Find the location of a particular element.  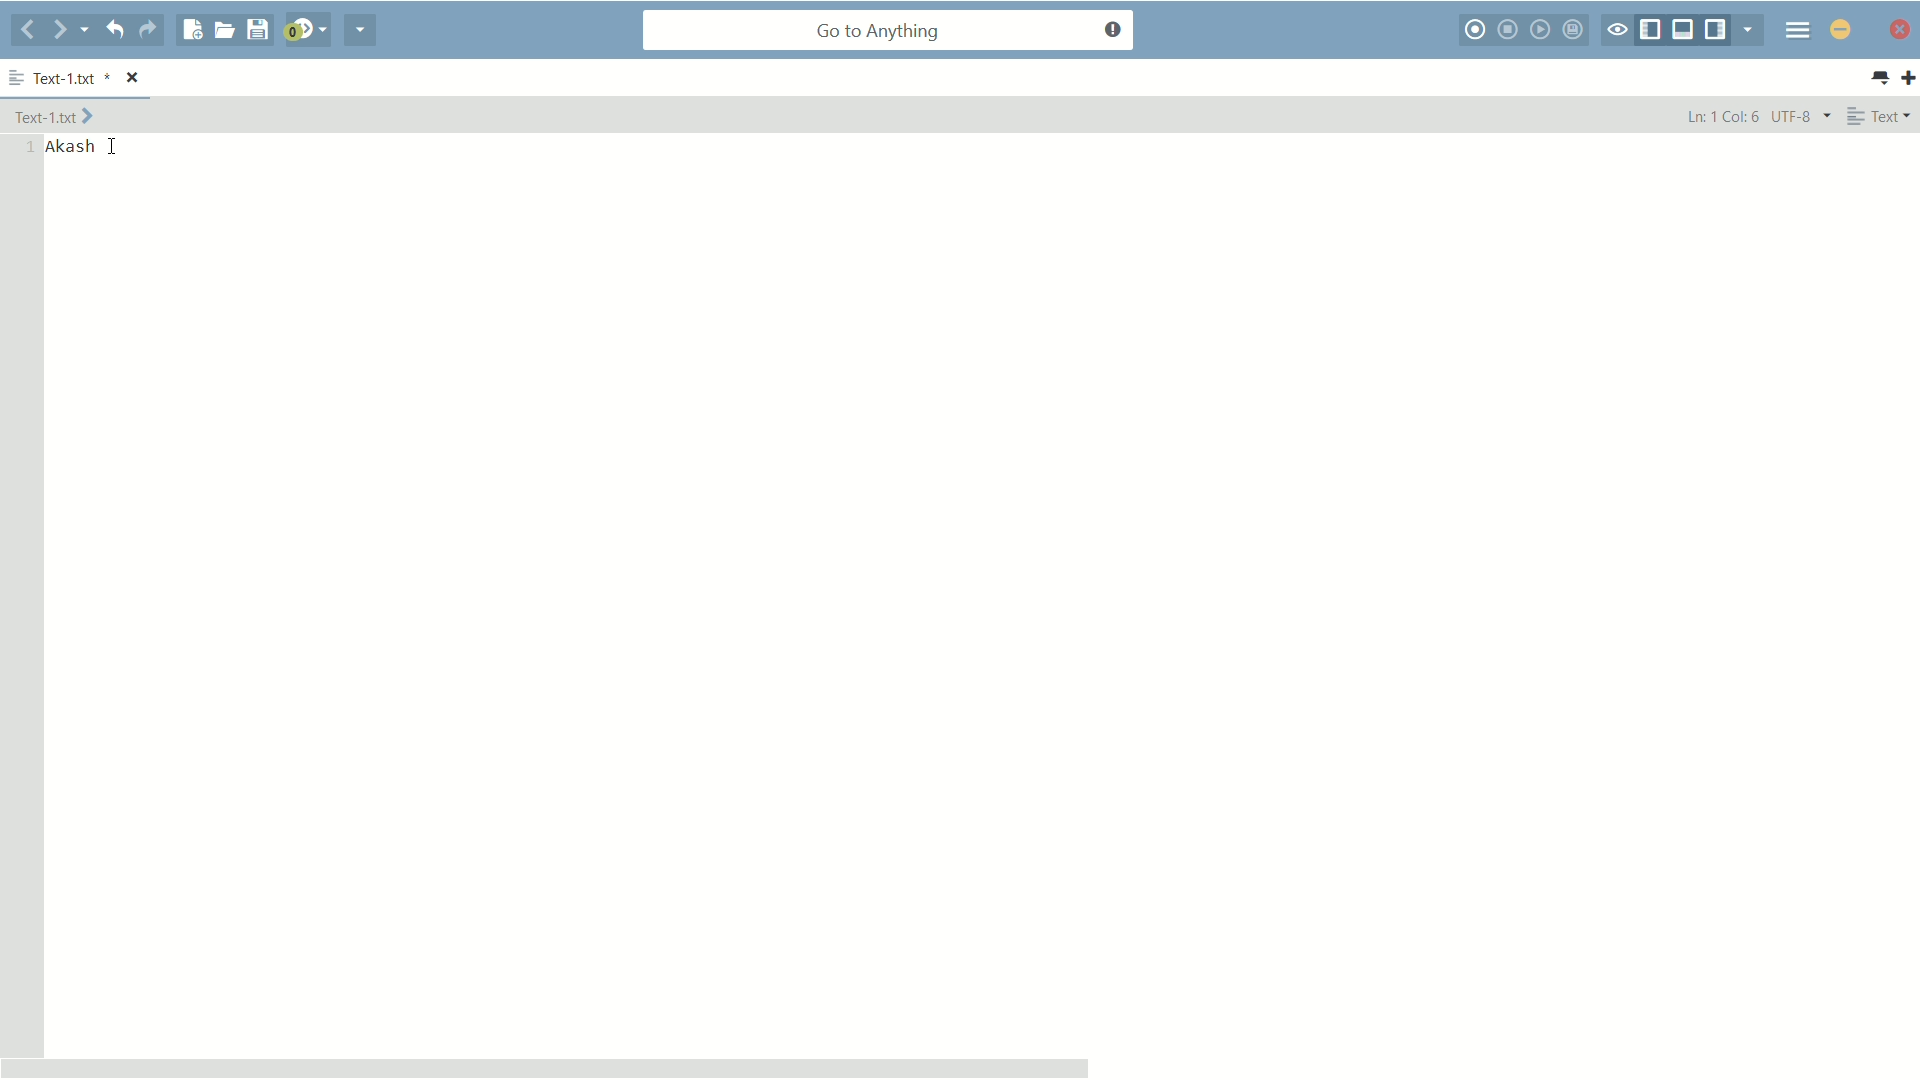

close app is located at coordinates (1897, 29).